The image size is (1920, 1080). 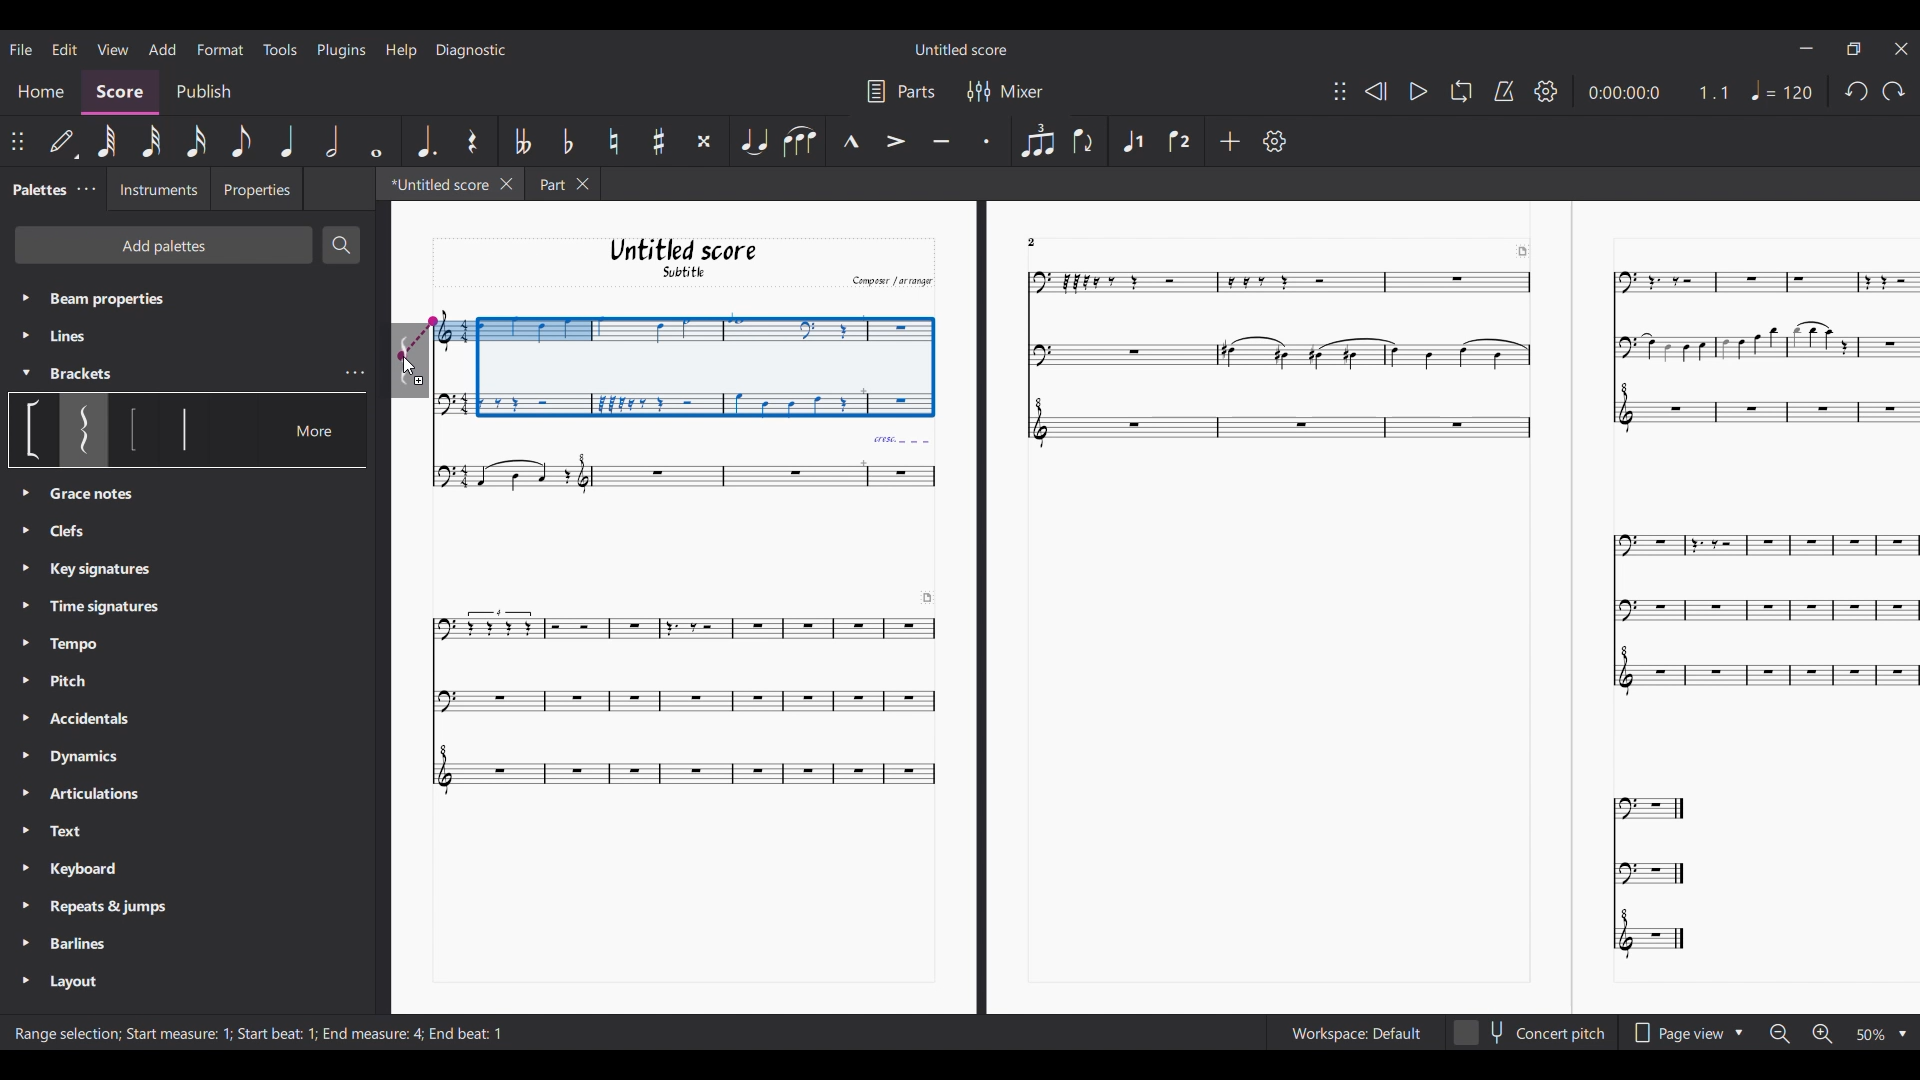 I want to click on Add, so click(x=162, y=50).